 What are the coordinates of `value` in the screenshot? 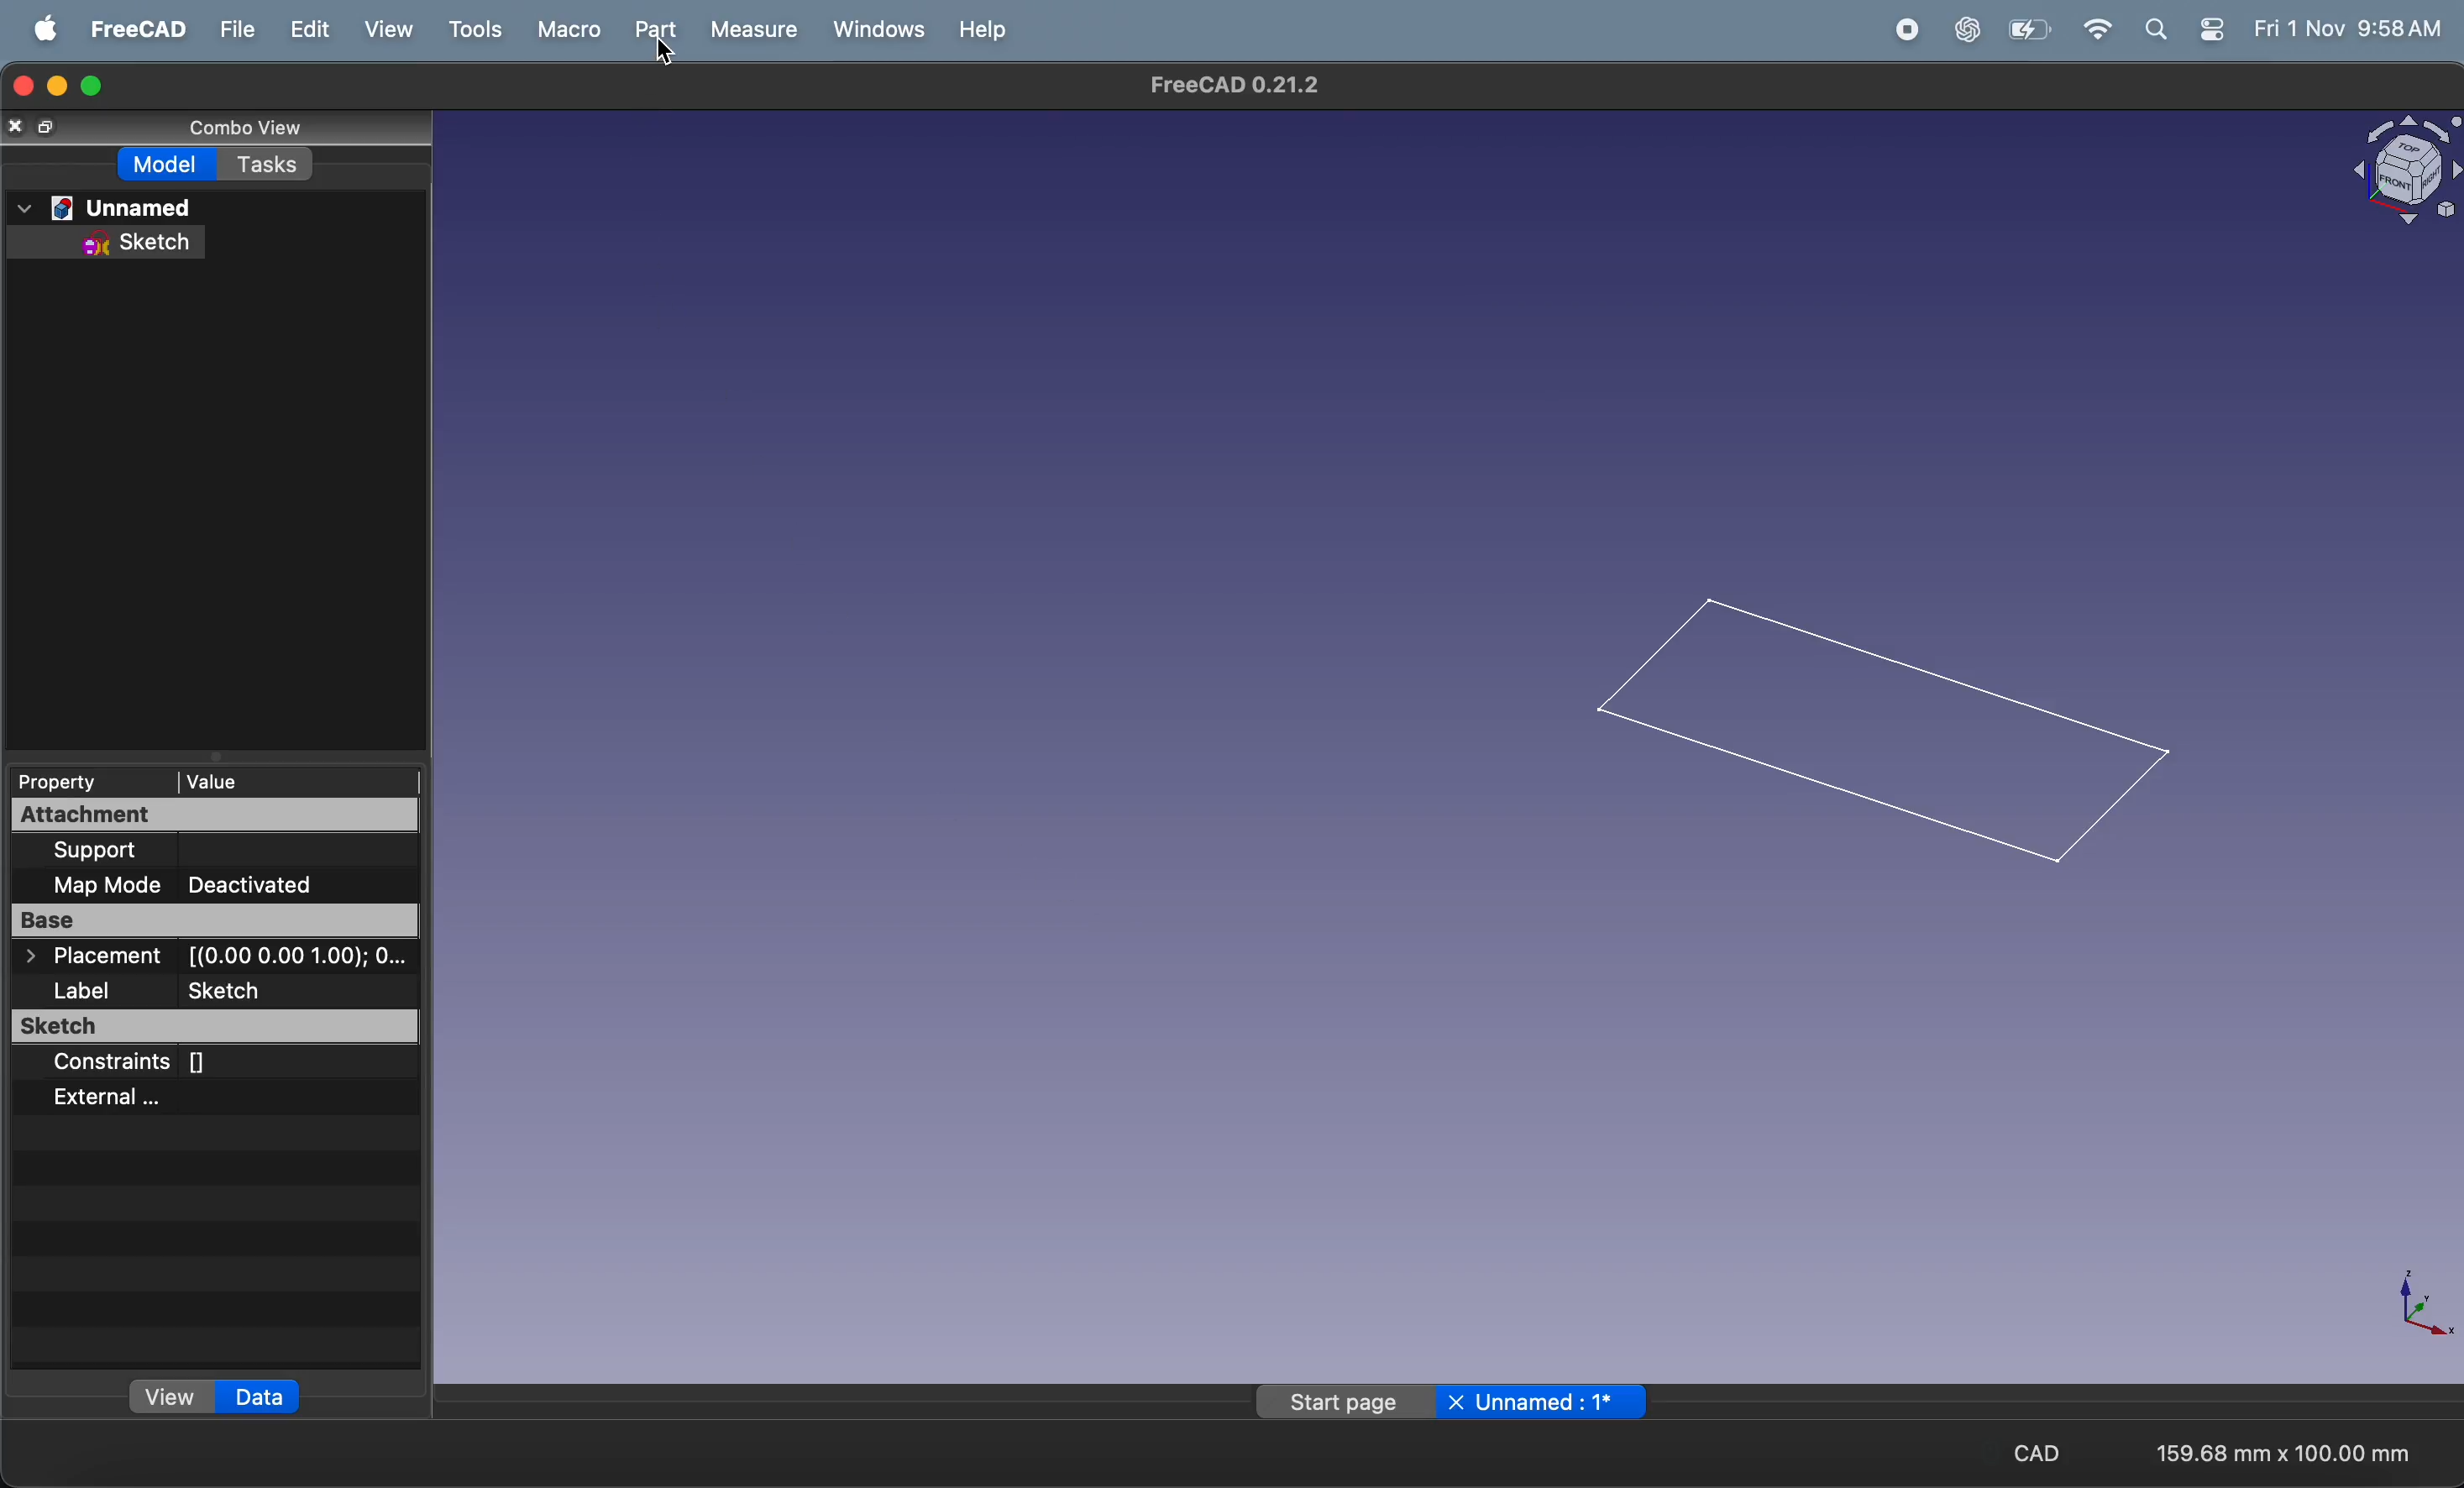 It's located at (273, 781).